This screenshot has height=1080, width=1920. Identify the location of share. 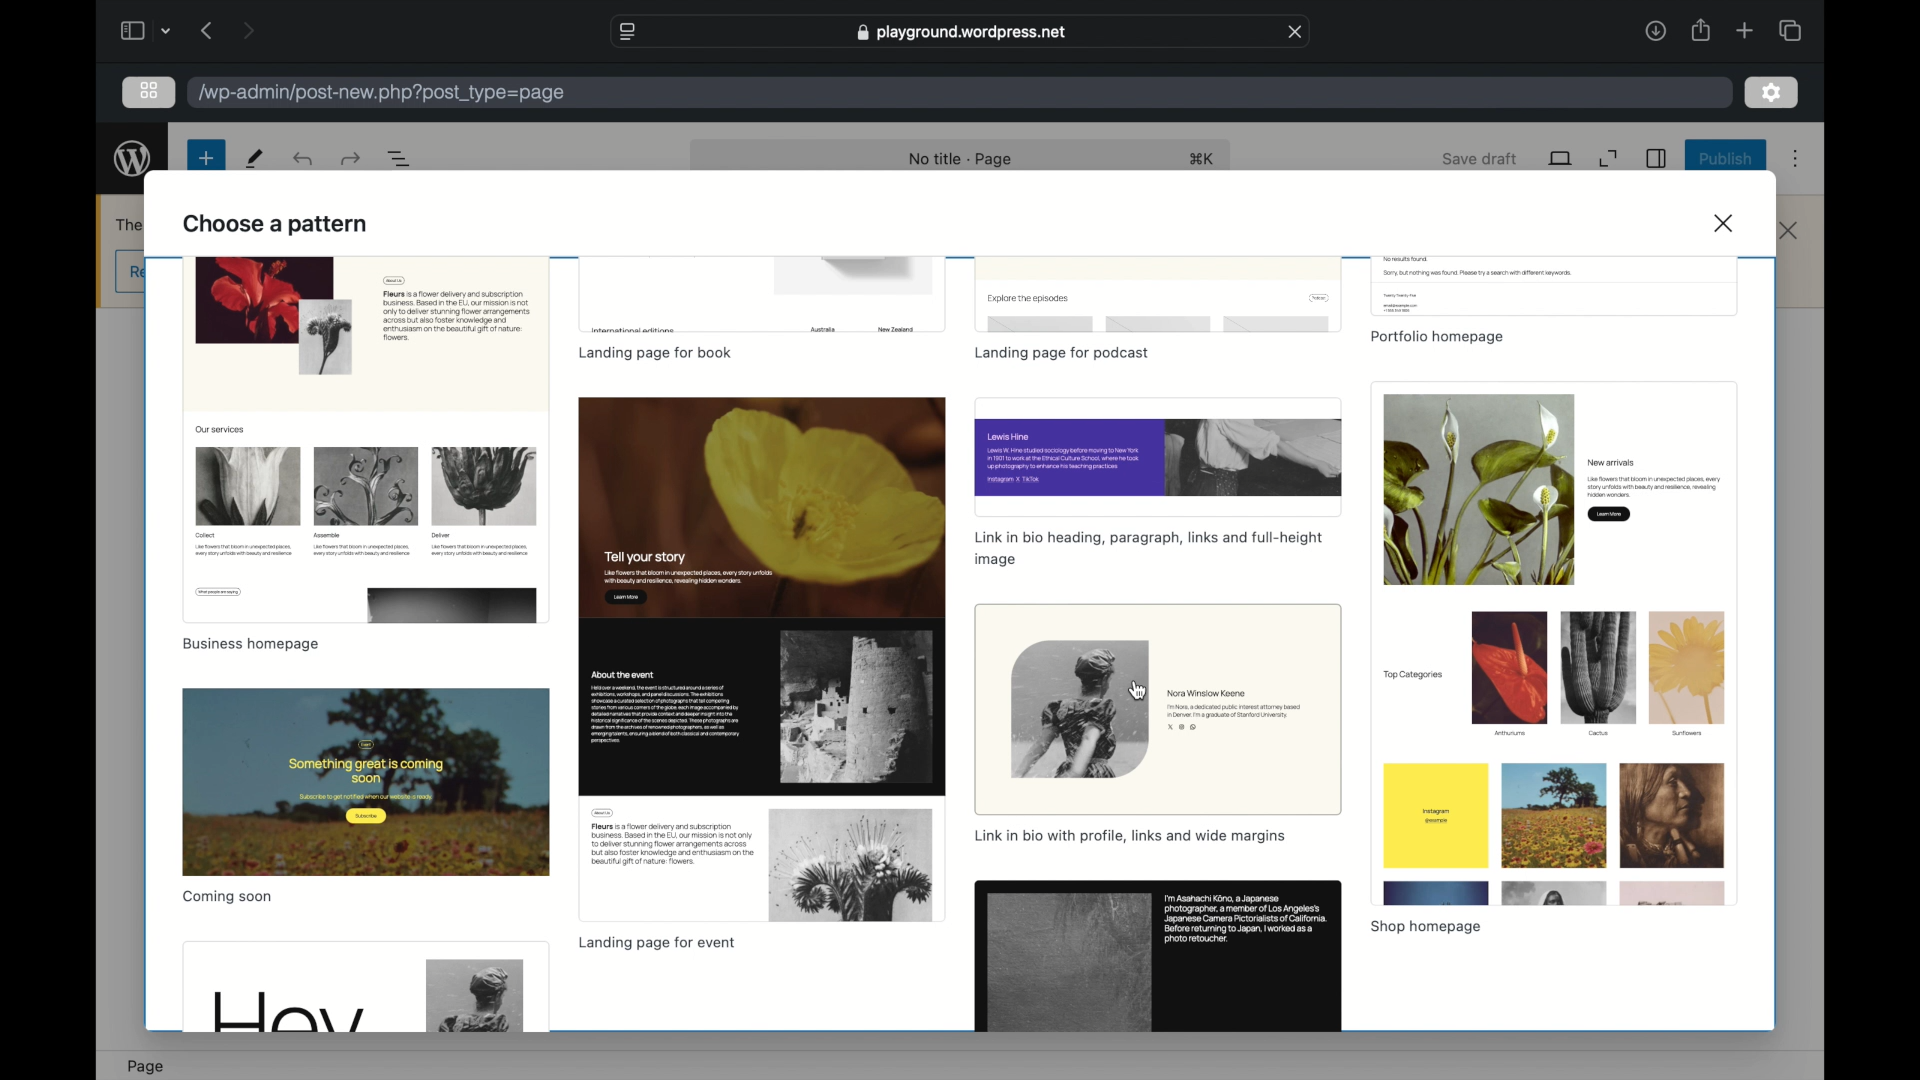
(1700, 30).